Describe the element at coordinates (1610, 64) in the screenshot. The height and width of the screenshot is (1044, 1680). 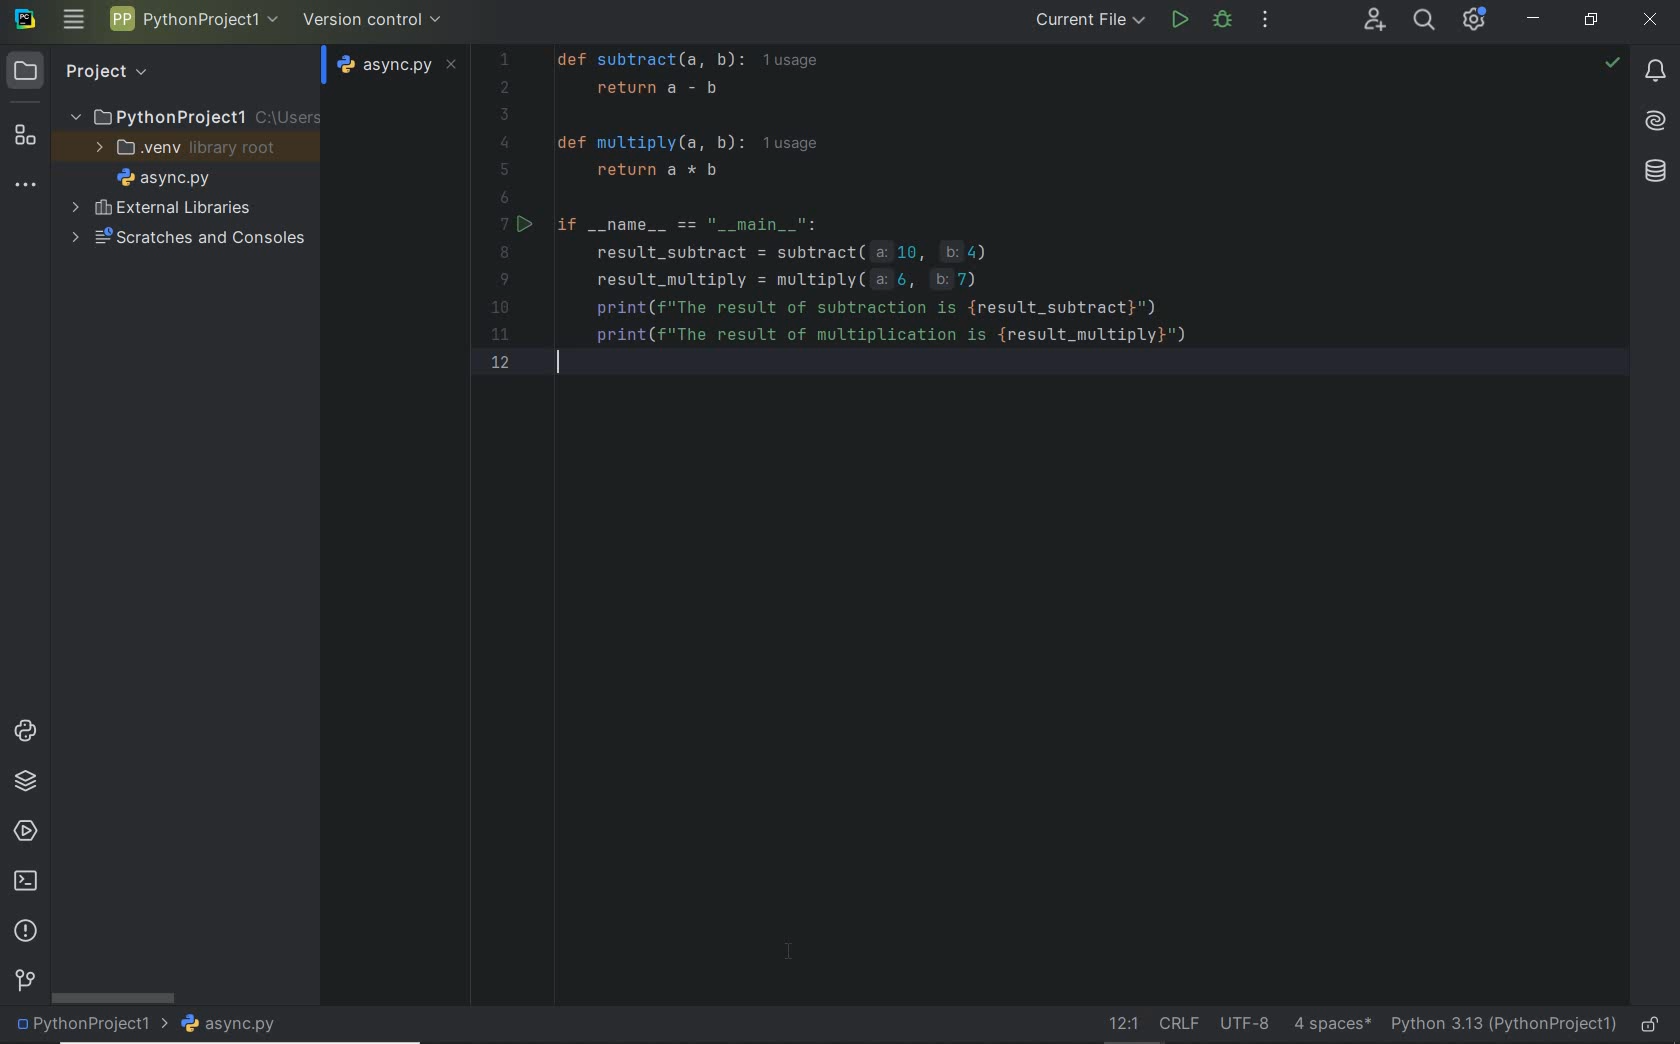
I see `highlight: all problems` at that location.